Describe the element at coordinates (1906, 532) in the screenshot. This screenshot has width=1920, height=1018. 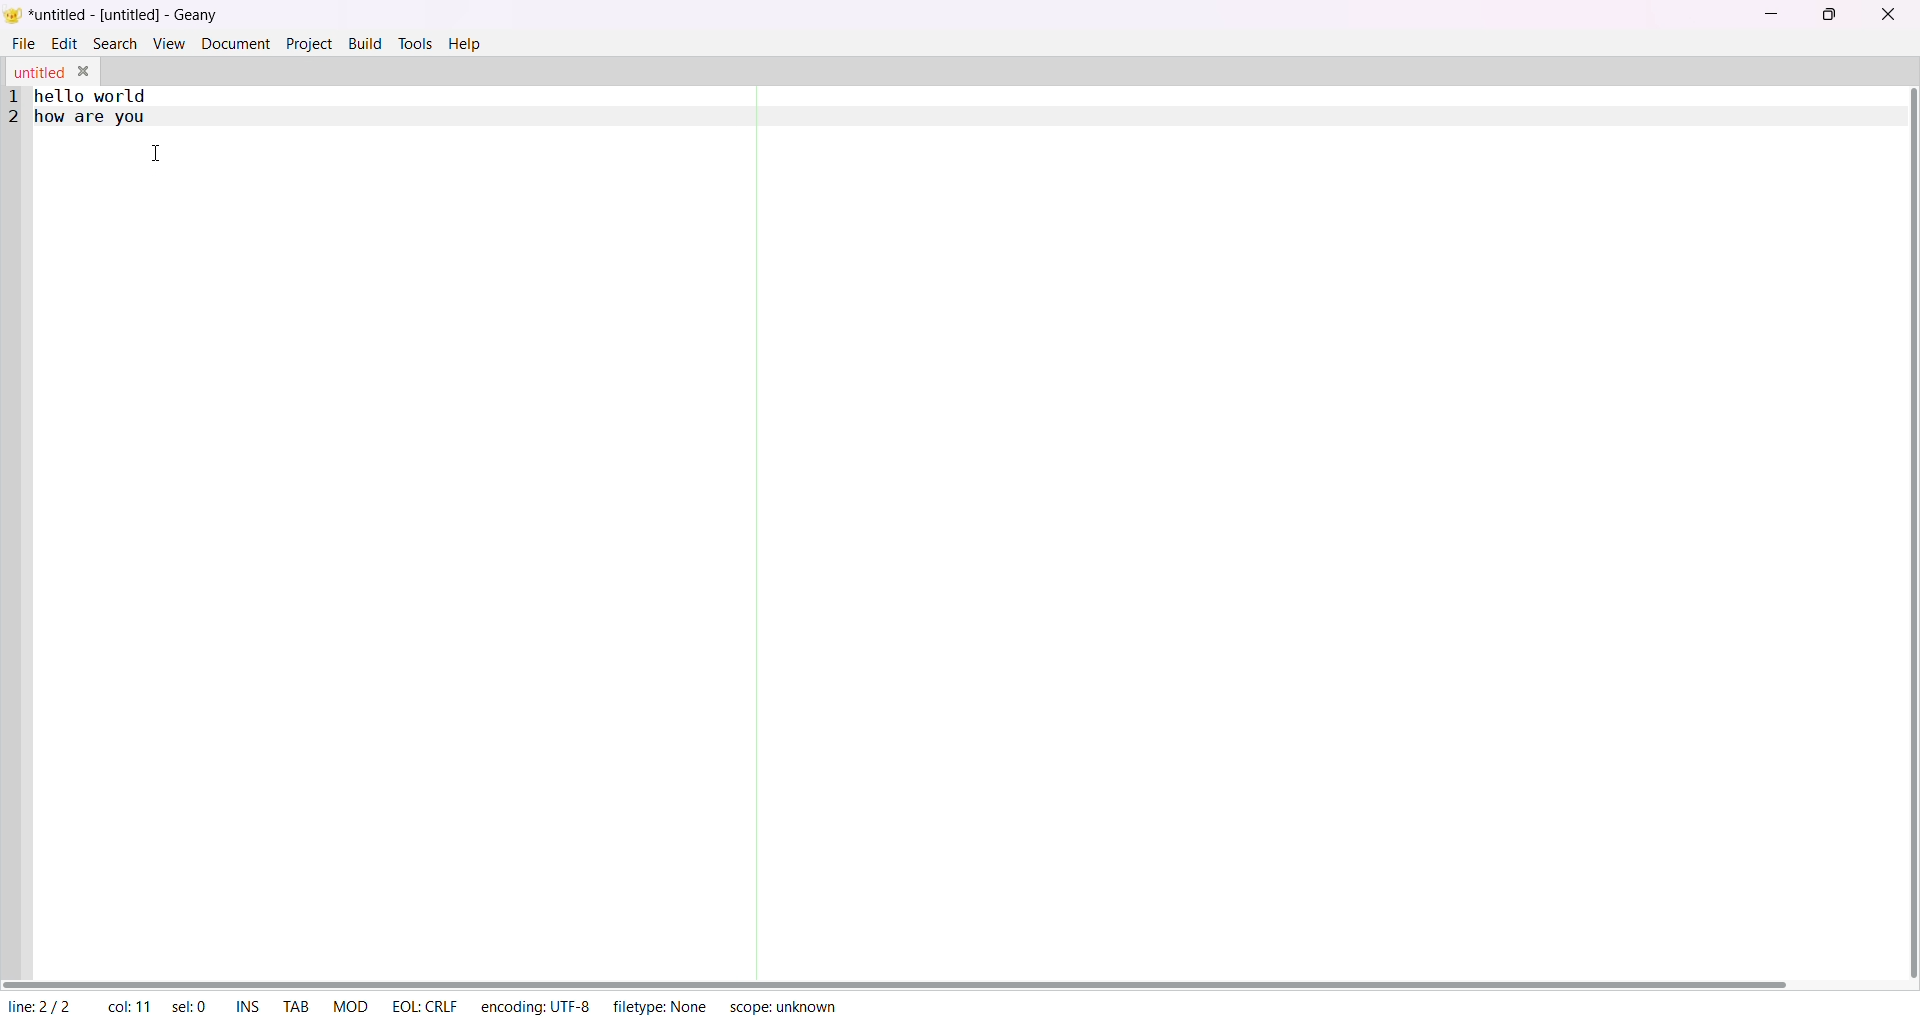
I see `vertical scroll bar` at that location.